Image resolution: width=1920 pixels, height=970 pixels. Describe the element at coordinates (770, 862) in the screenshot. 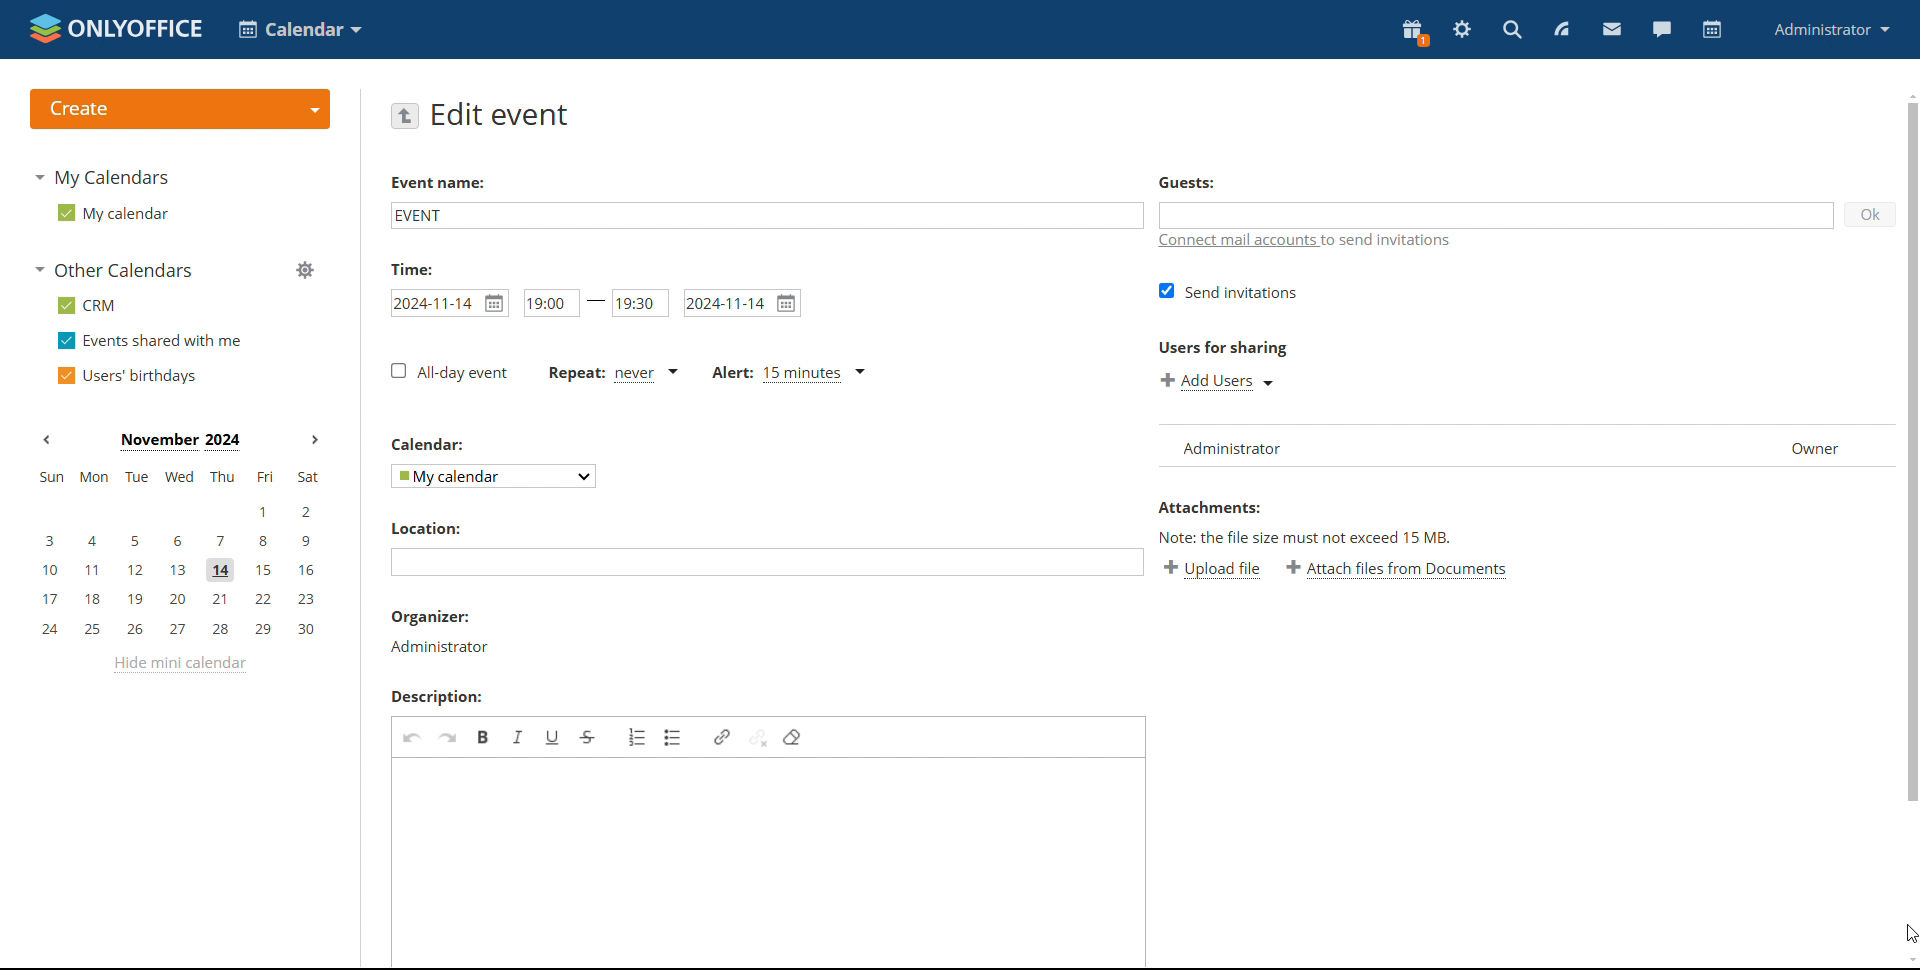

I see `edit description` at that location.